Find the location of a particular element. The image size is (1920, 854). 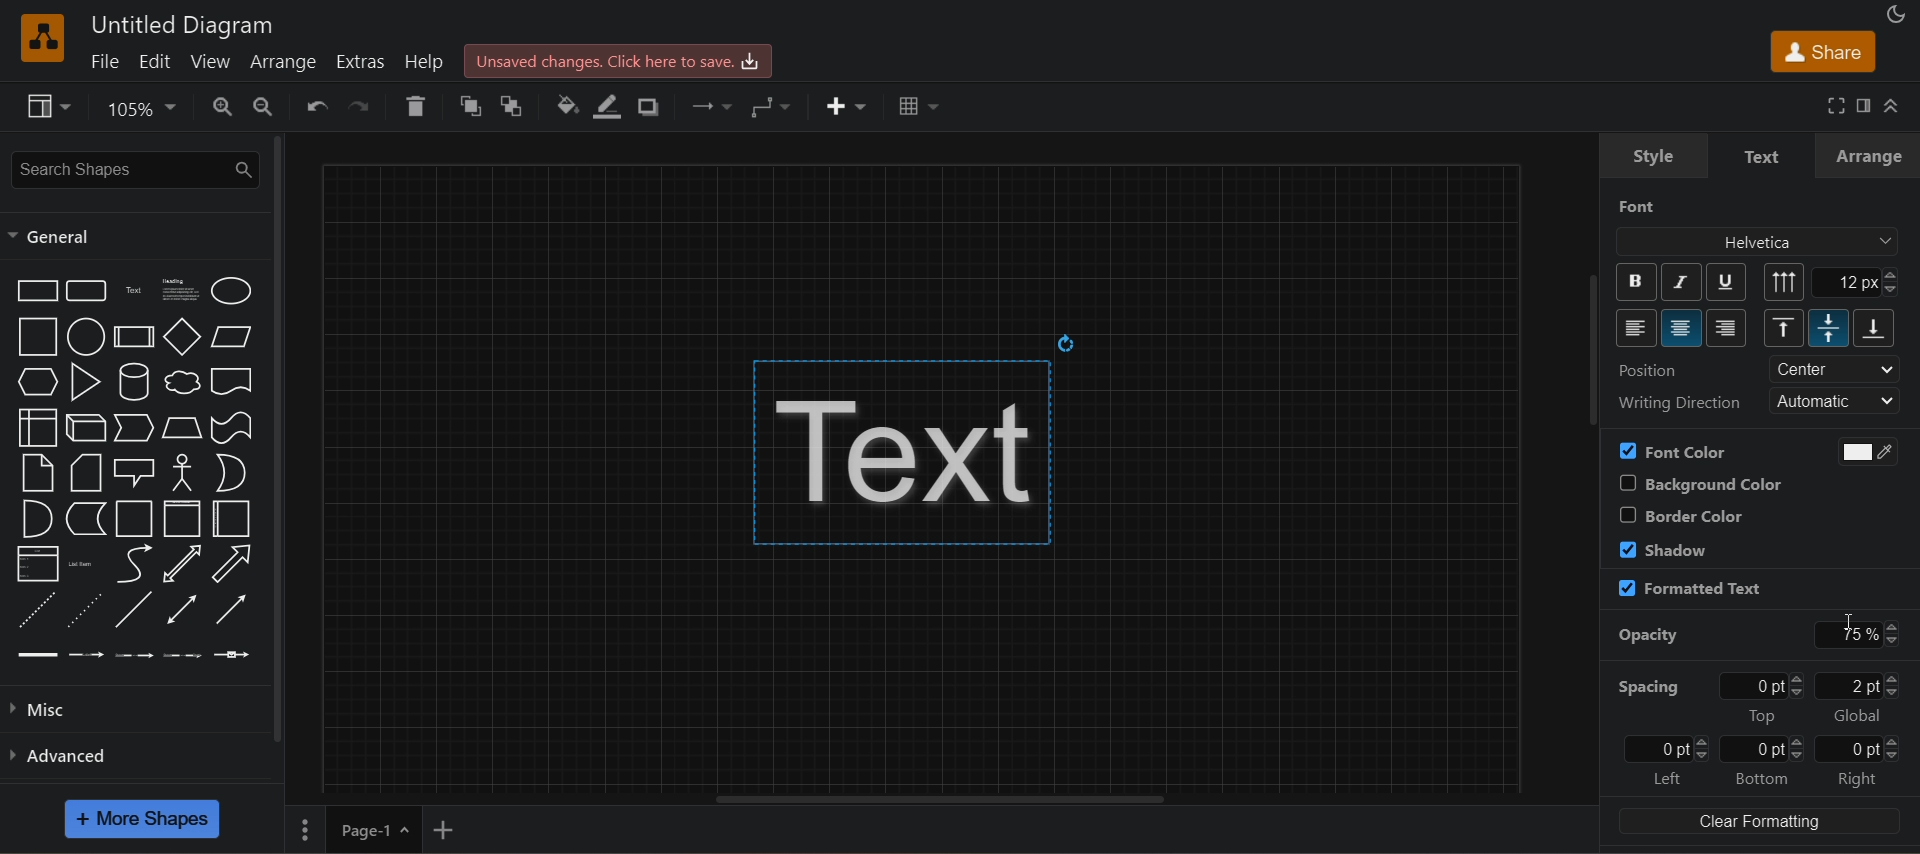

to front is located at coordinates (465, 106).